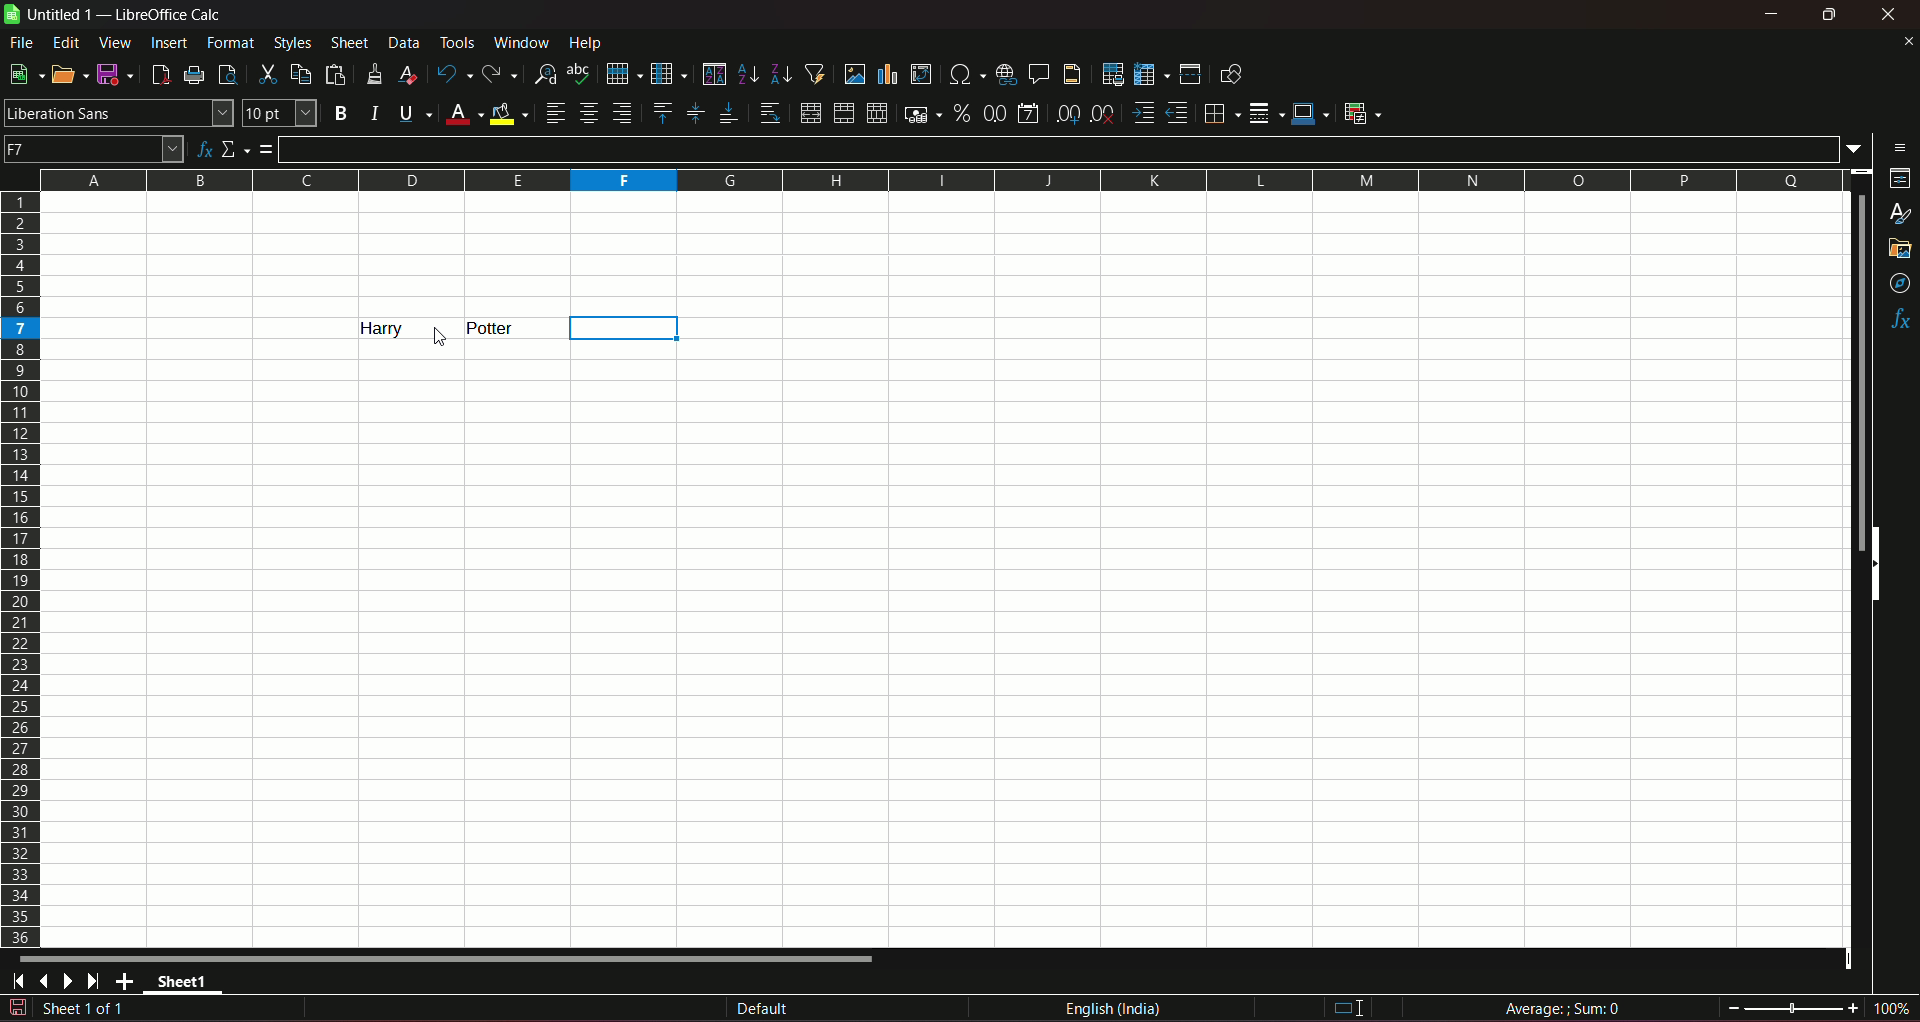 This screenshot has width=1920, height=1022. I want to click on define print area, so click(1112, 75).